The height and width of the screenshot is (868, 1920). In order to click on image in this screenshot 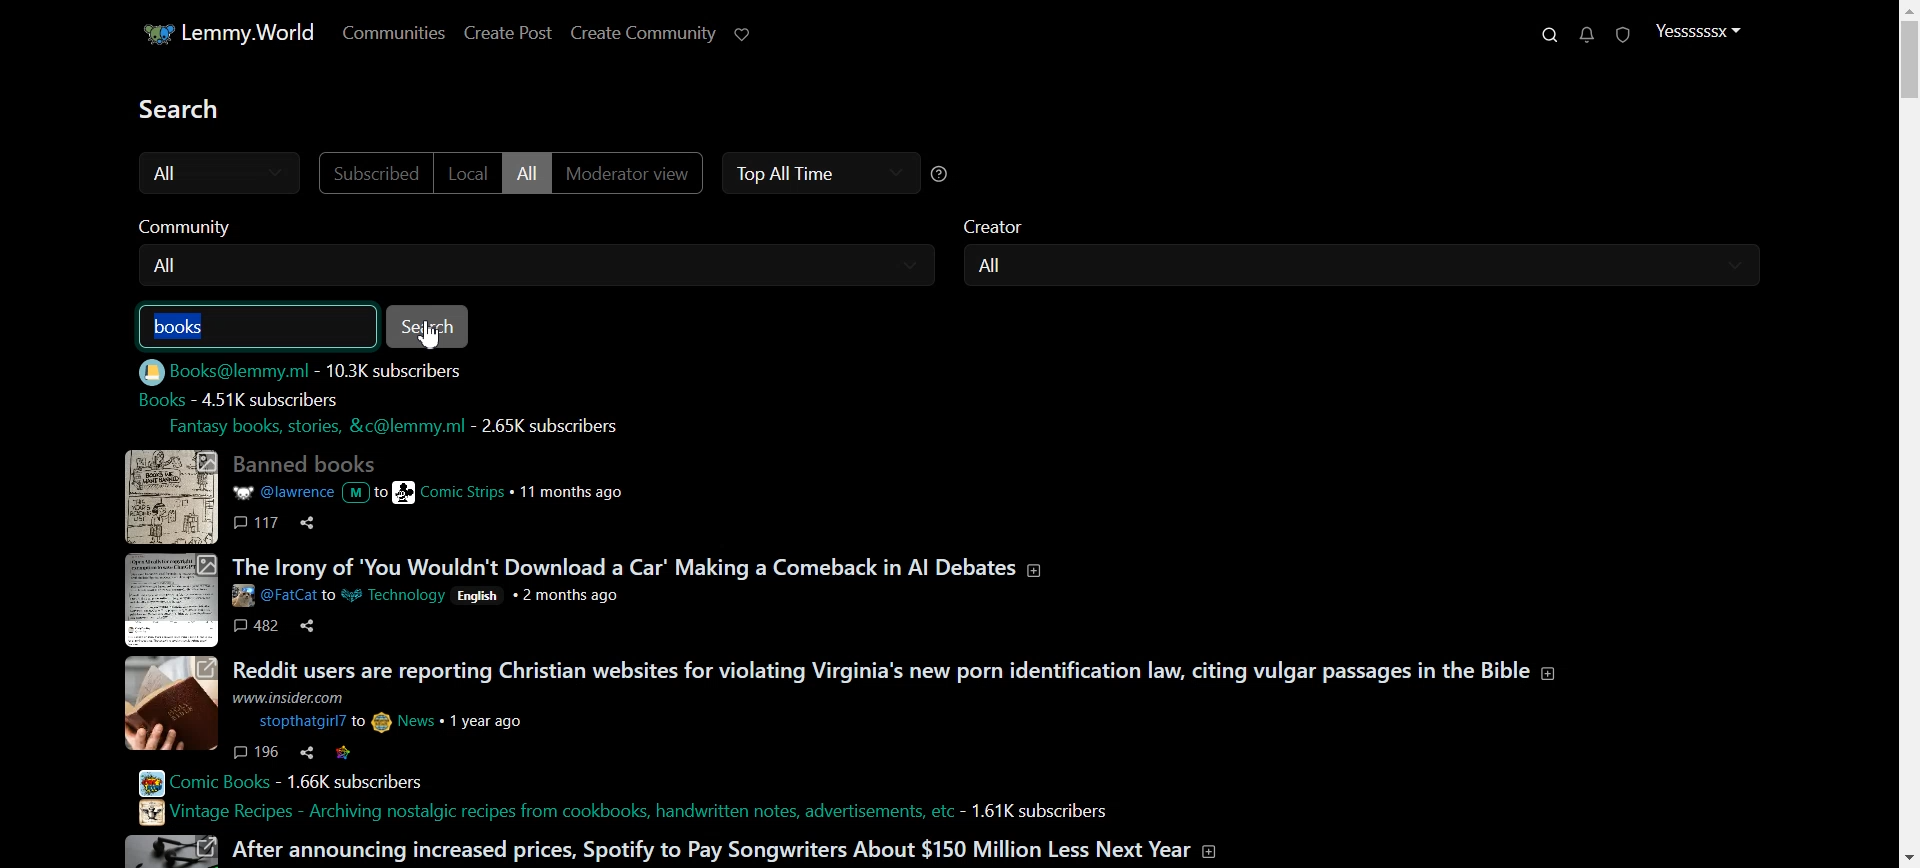, I will do `click(167, 494)`.